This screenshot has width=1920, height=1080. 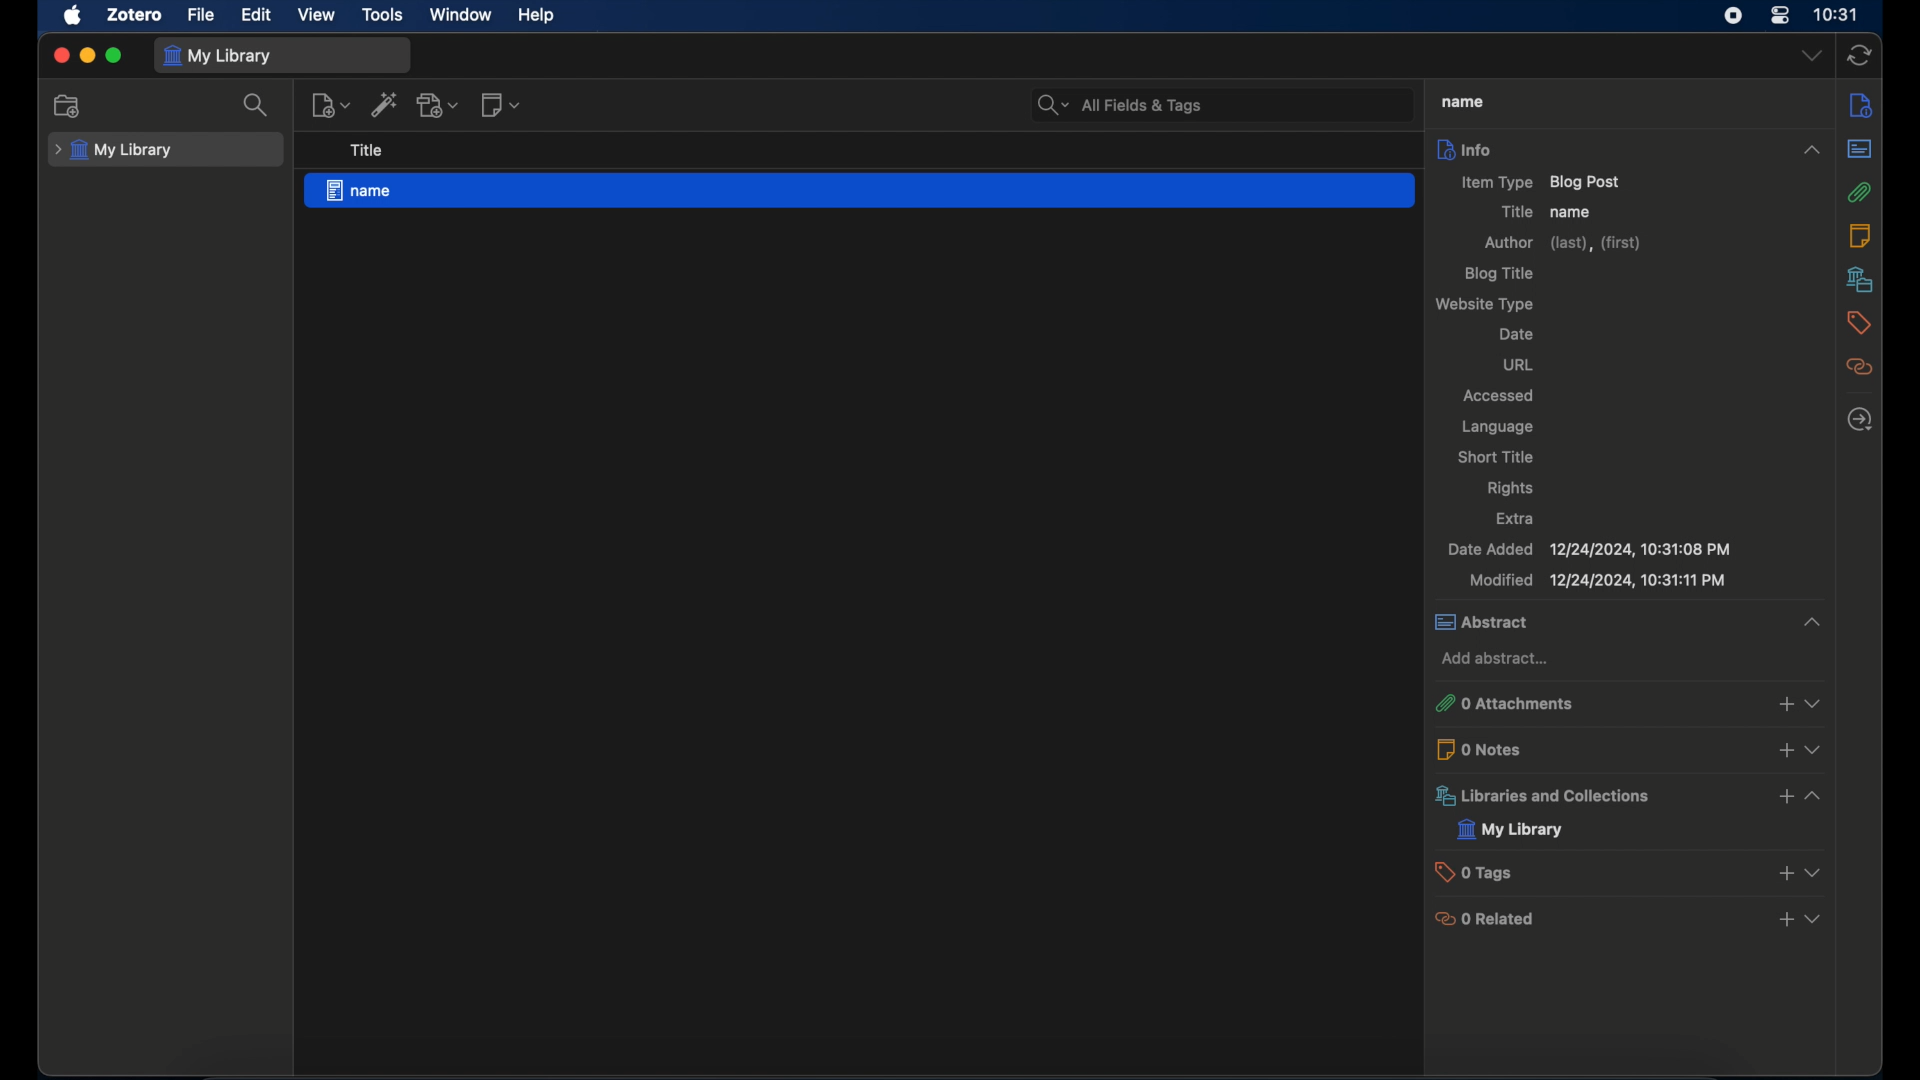 What do you see at coordinates (1520, 364) in the screenshot?
I see `url` at bounding box center [1520, 364].